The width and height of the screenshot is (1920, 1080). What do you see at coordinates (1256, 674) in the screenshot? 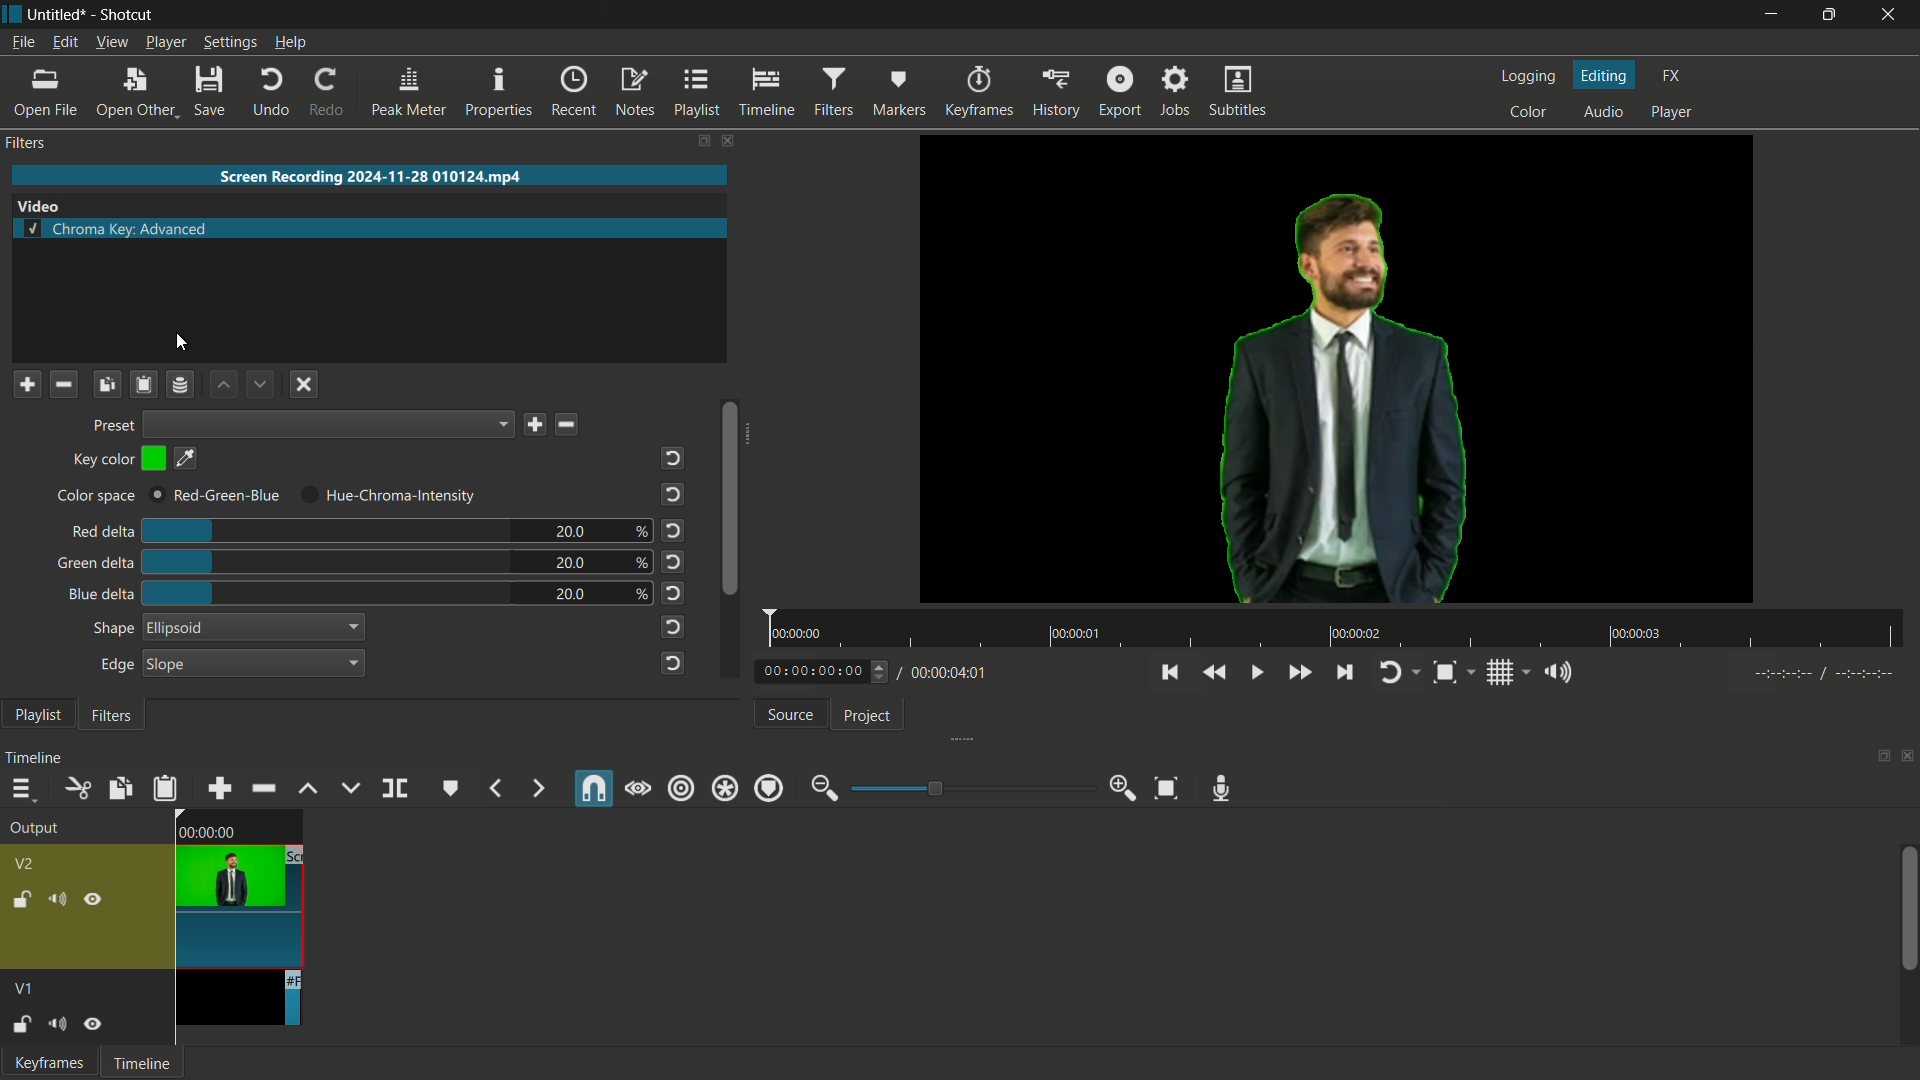
I see `toggle play or pause` at bounding box center [1256, 674].